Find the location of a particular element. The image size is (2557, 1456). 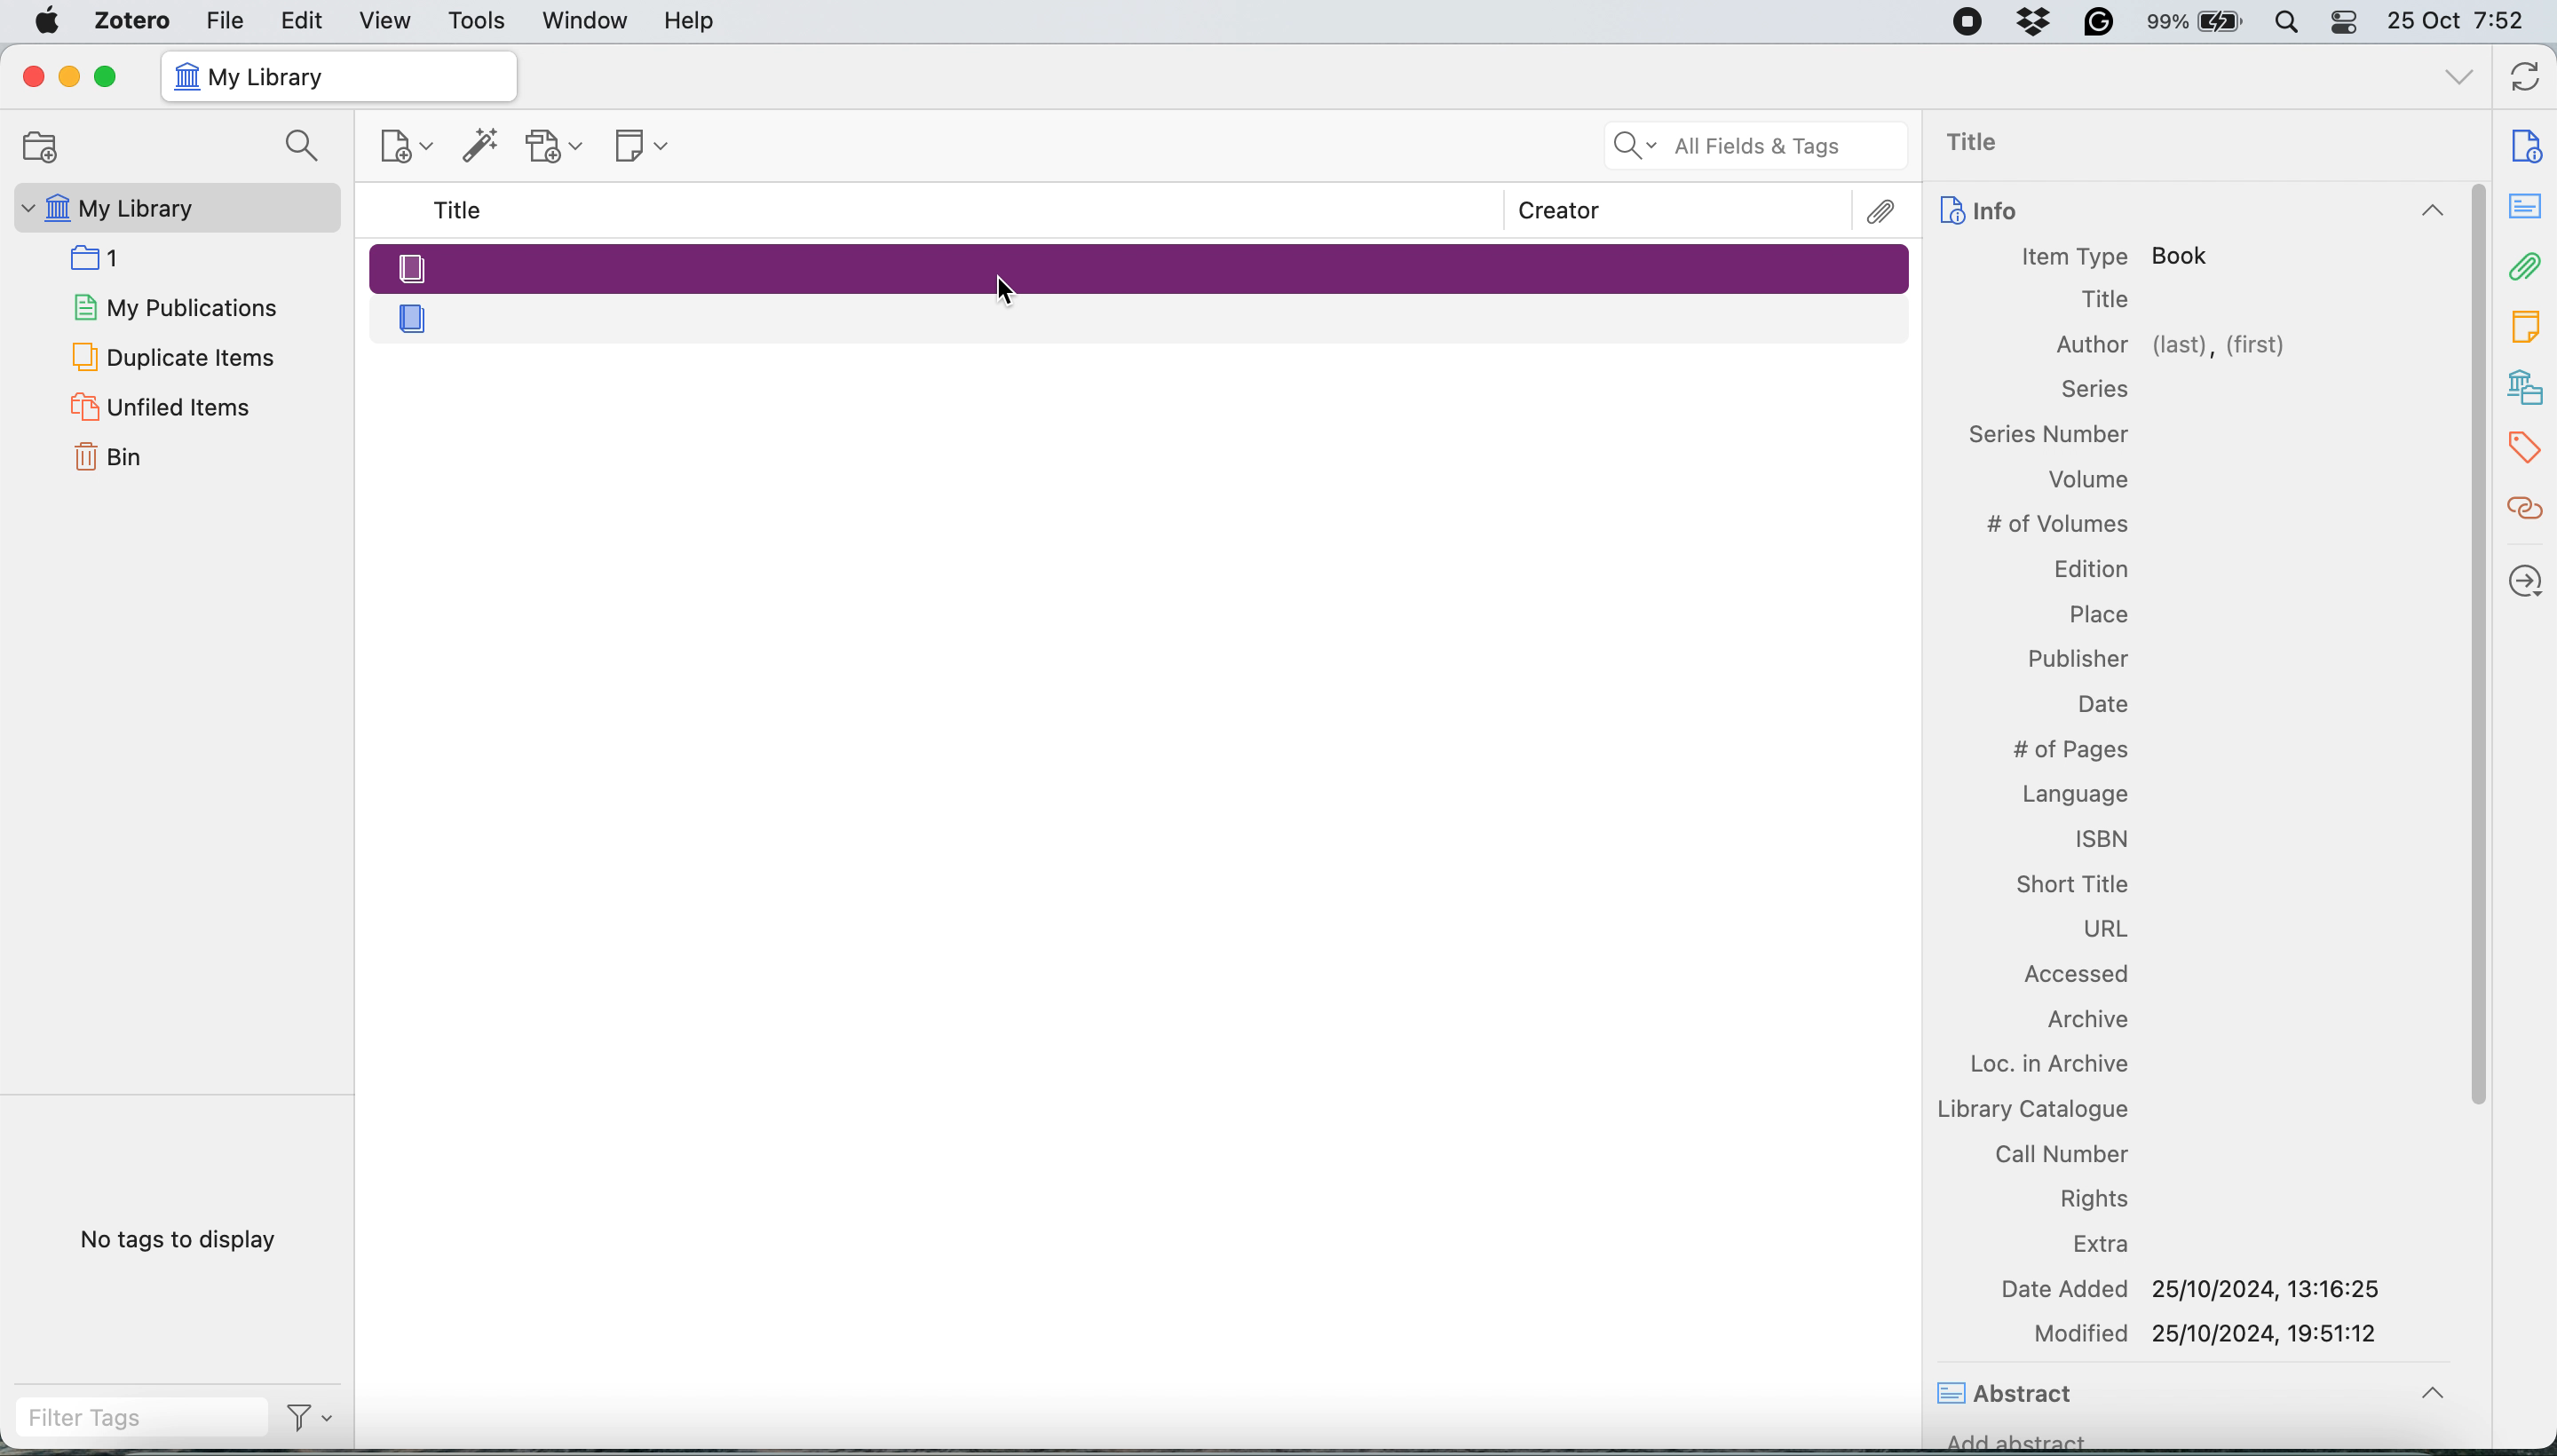

Title is located at coordinates (1983, 144).